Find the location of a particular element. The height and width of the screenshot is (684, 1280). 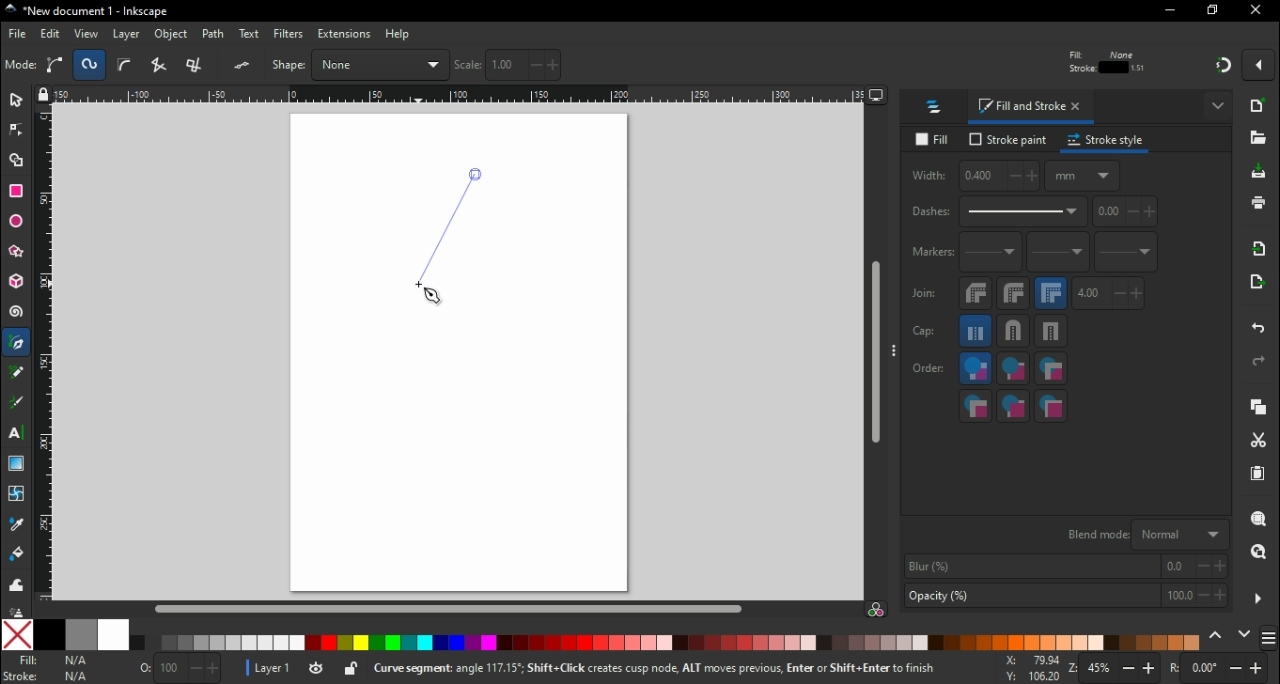

save is located at coordinates (1259, 176).